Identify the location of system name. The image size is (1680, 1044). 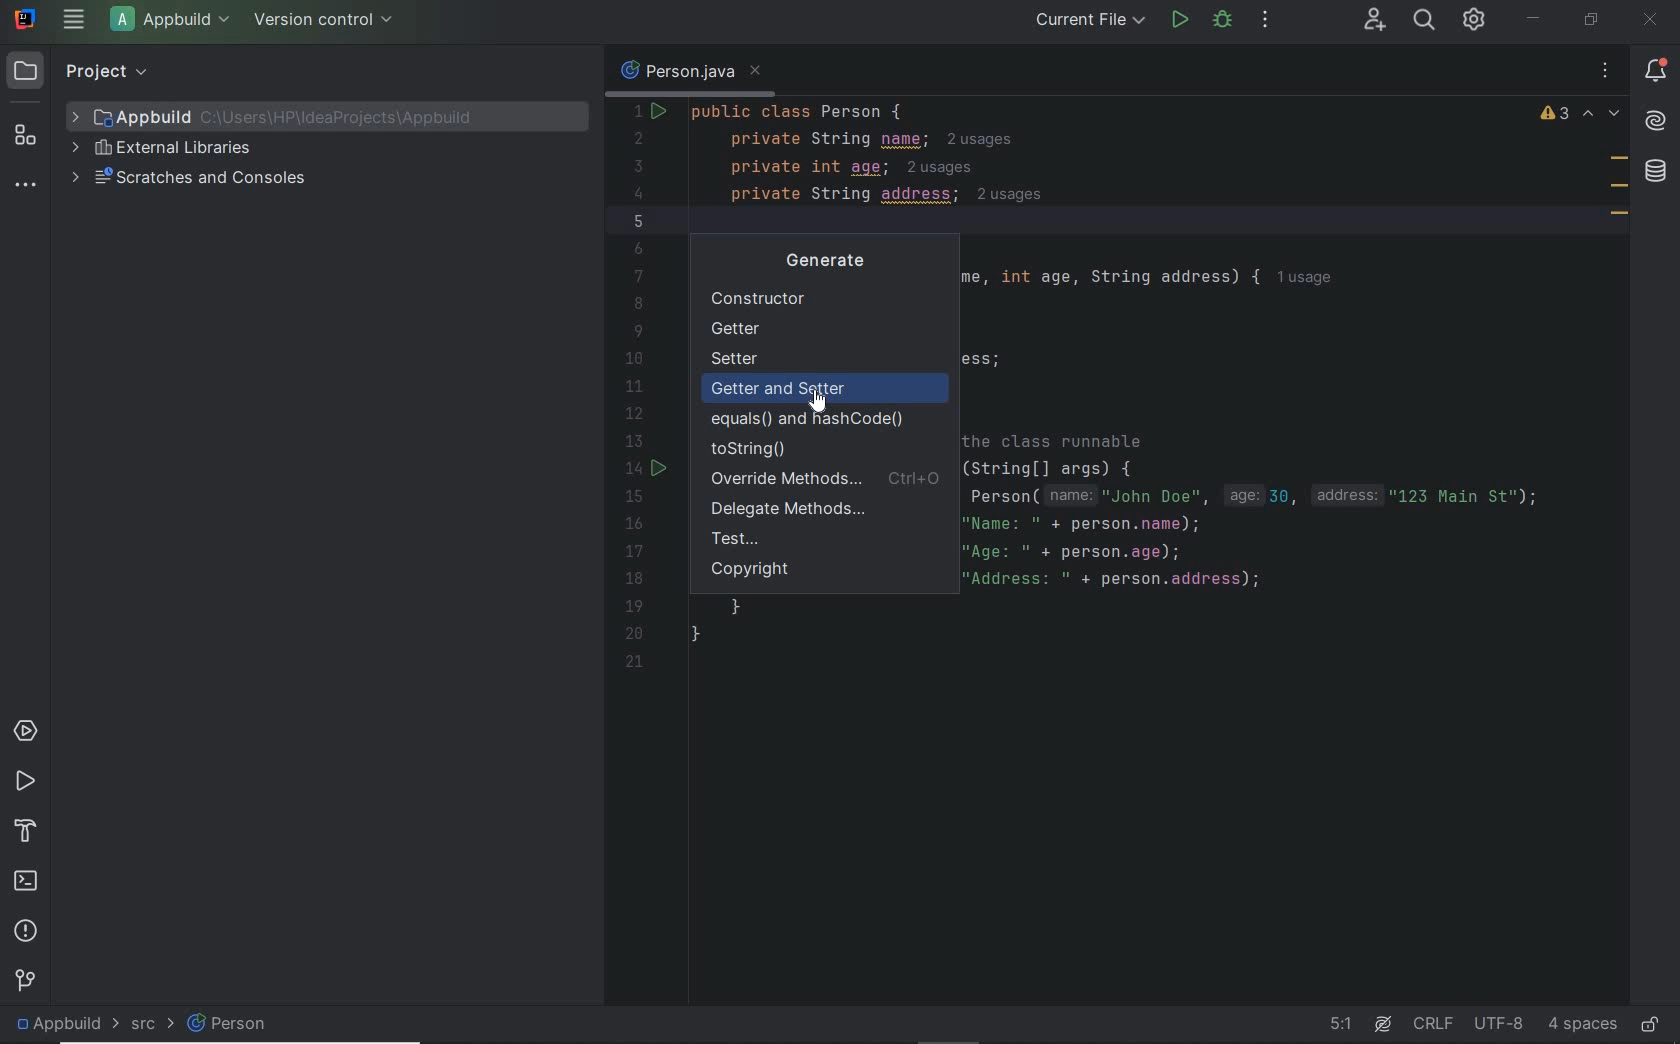
(27, 19).